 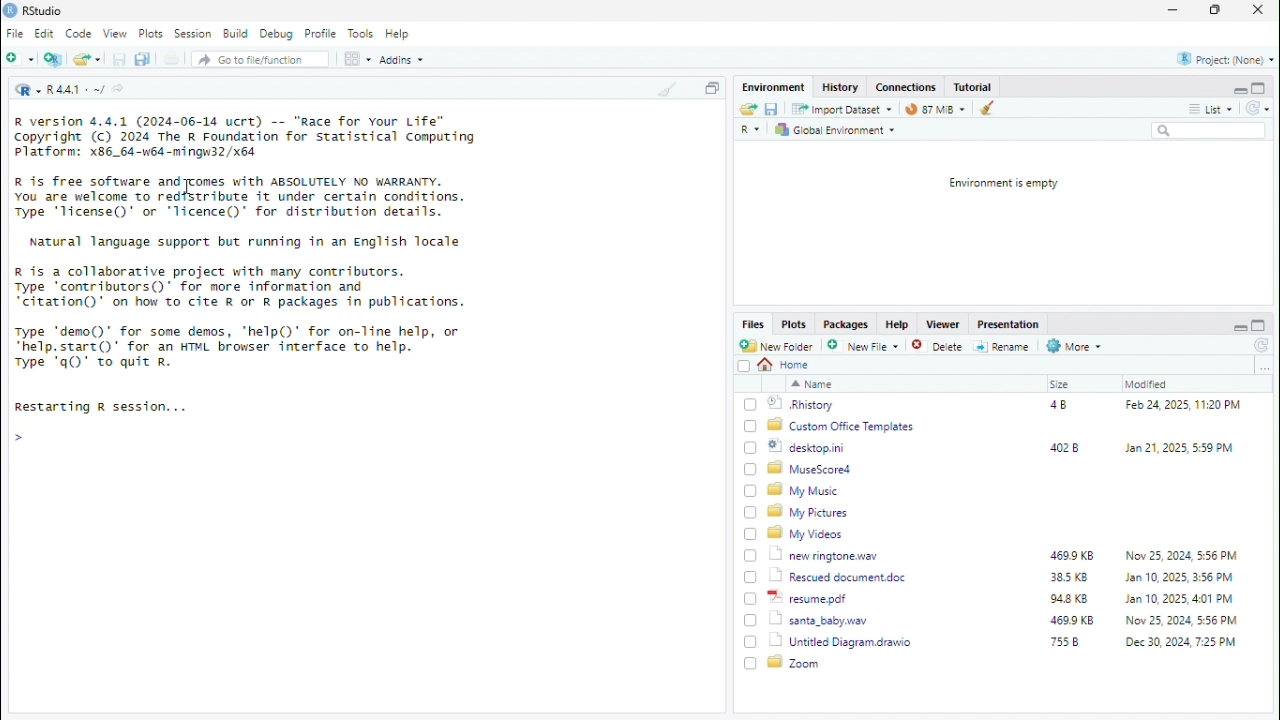 What do you see at coordinates (1075, 346) in the screenshot?
I see `More` at bounding box center [1075, 346].